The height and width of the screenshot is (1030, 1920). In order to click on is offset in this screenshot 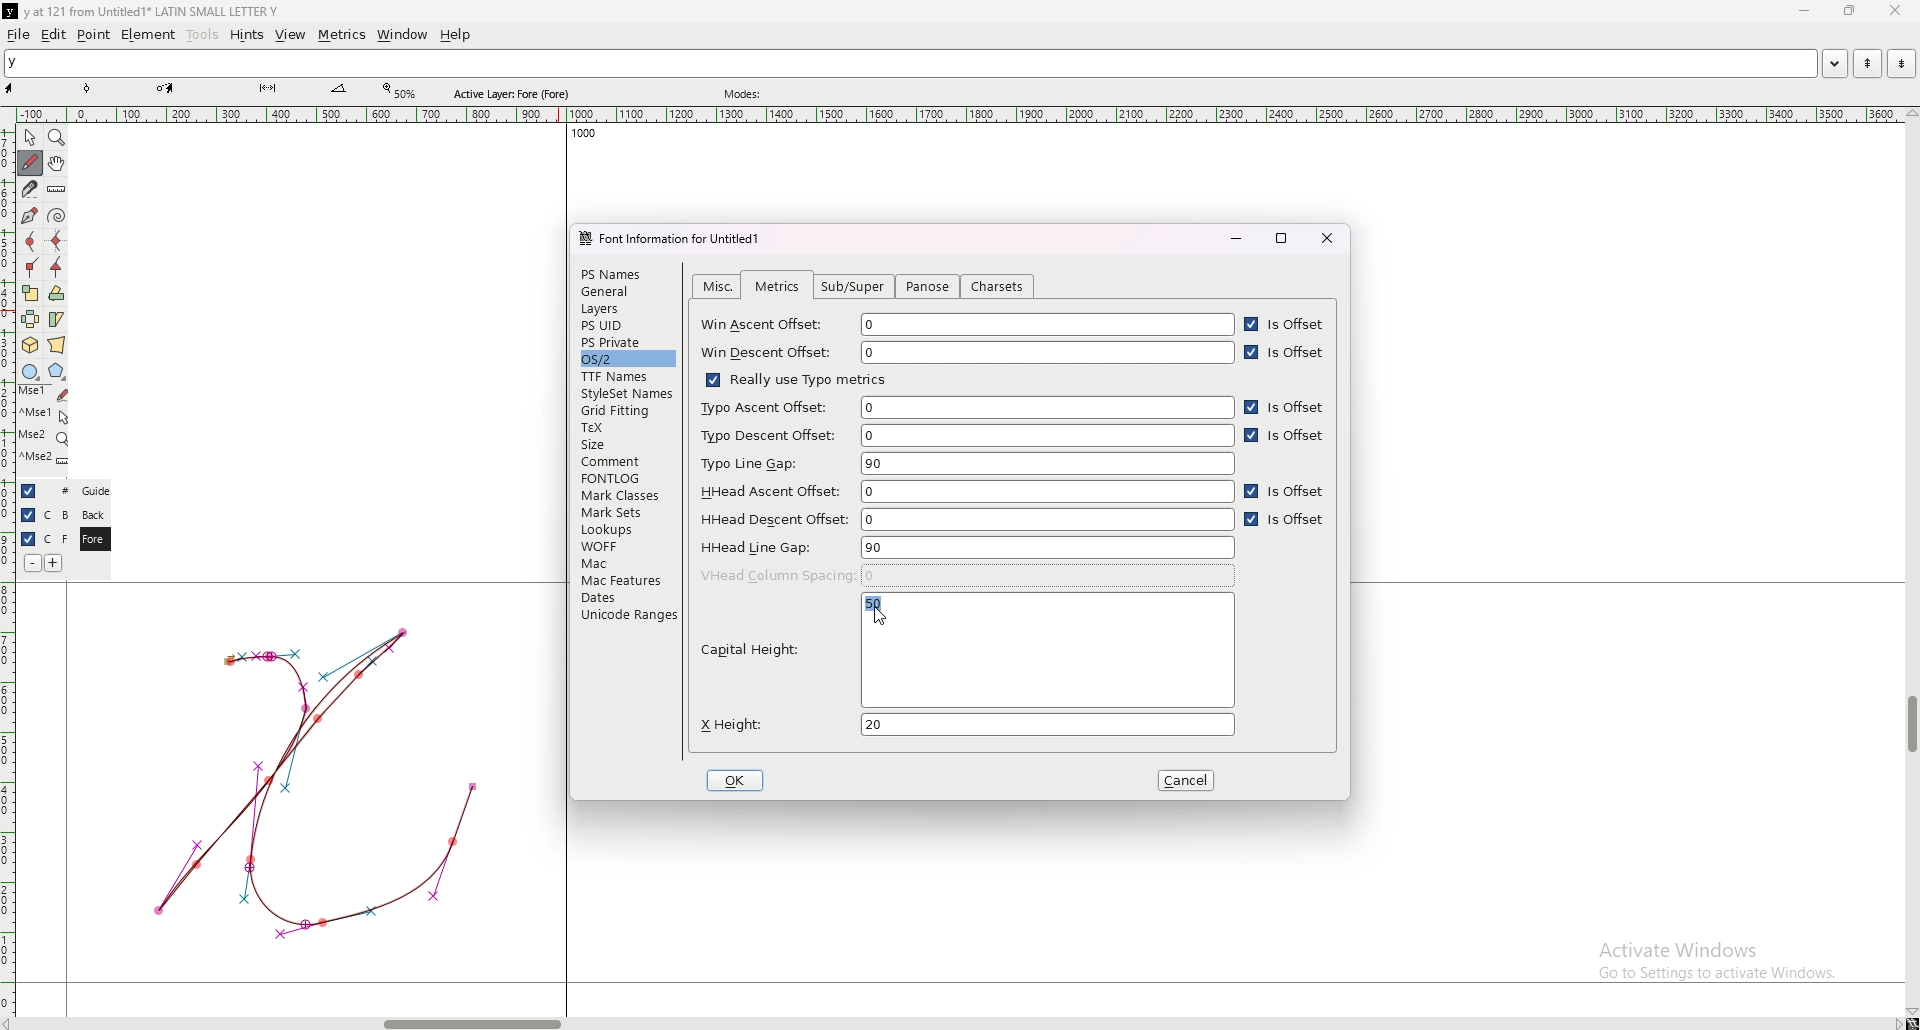, I will do `click(1286, 522)`.